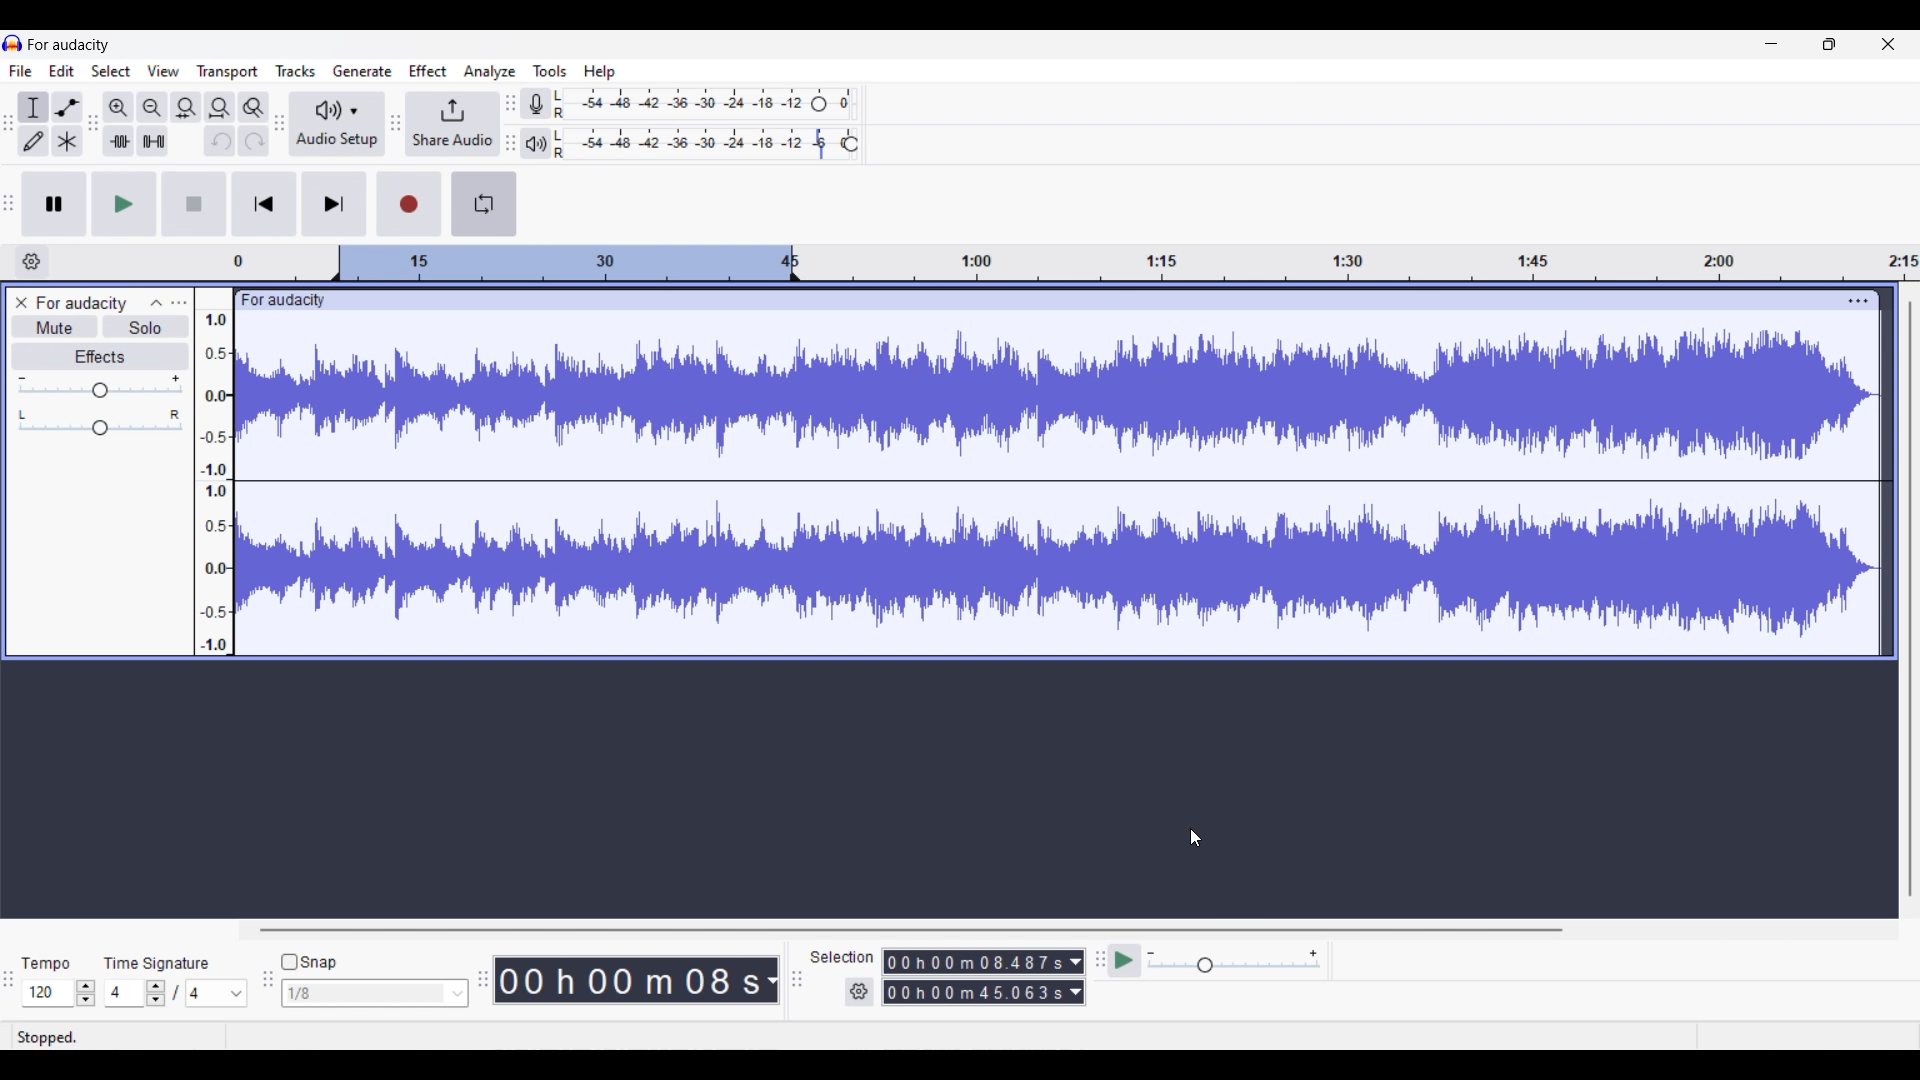 This screenshot has width=1920, height=1080. What do you see at coordinates (1771, 44) in the screenshot?
I see `Minimize` at bounding box center [1771, 44].